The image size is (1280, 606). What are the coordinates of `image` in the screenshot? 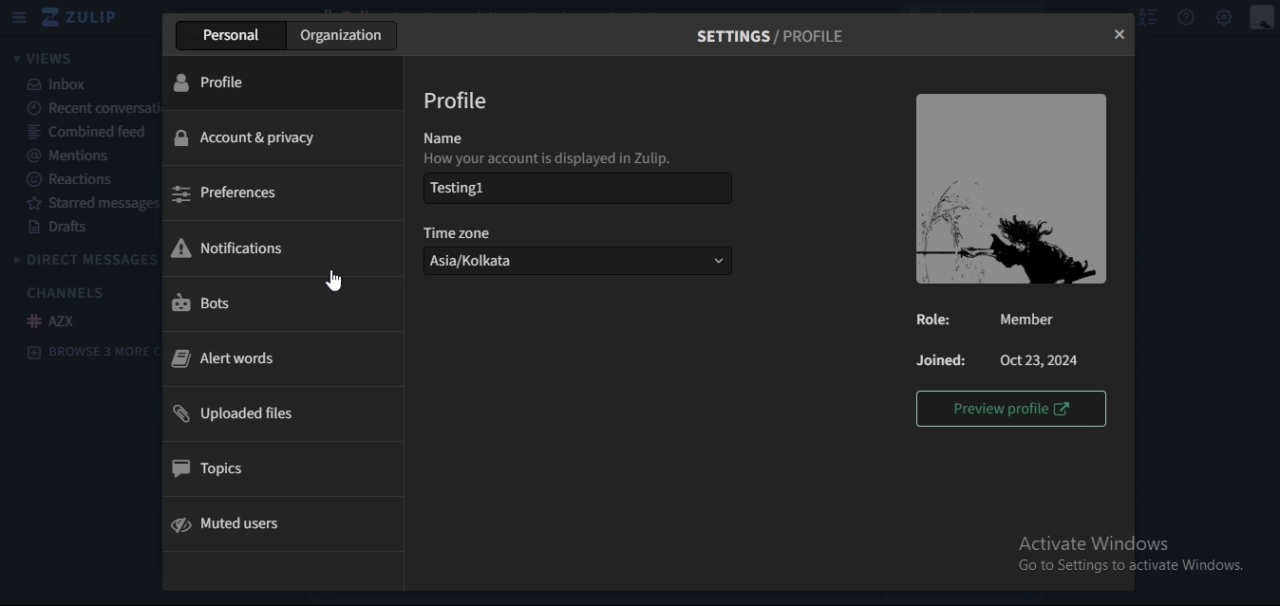 It's located at (1010, 189).